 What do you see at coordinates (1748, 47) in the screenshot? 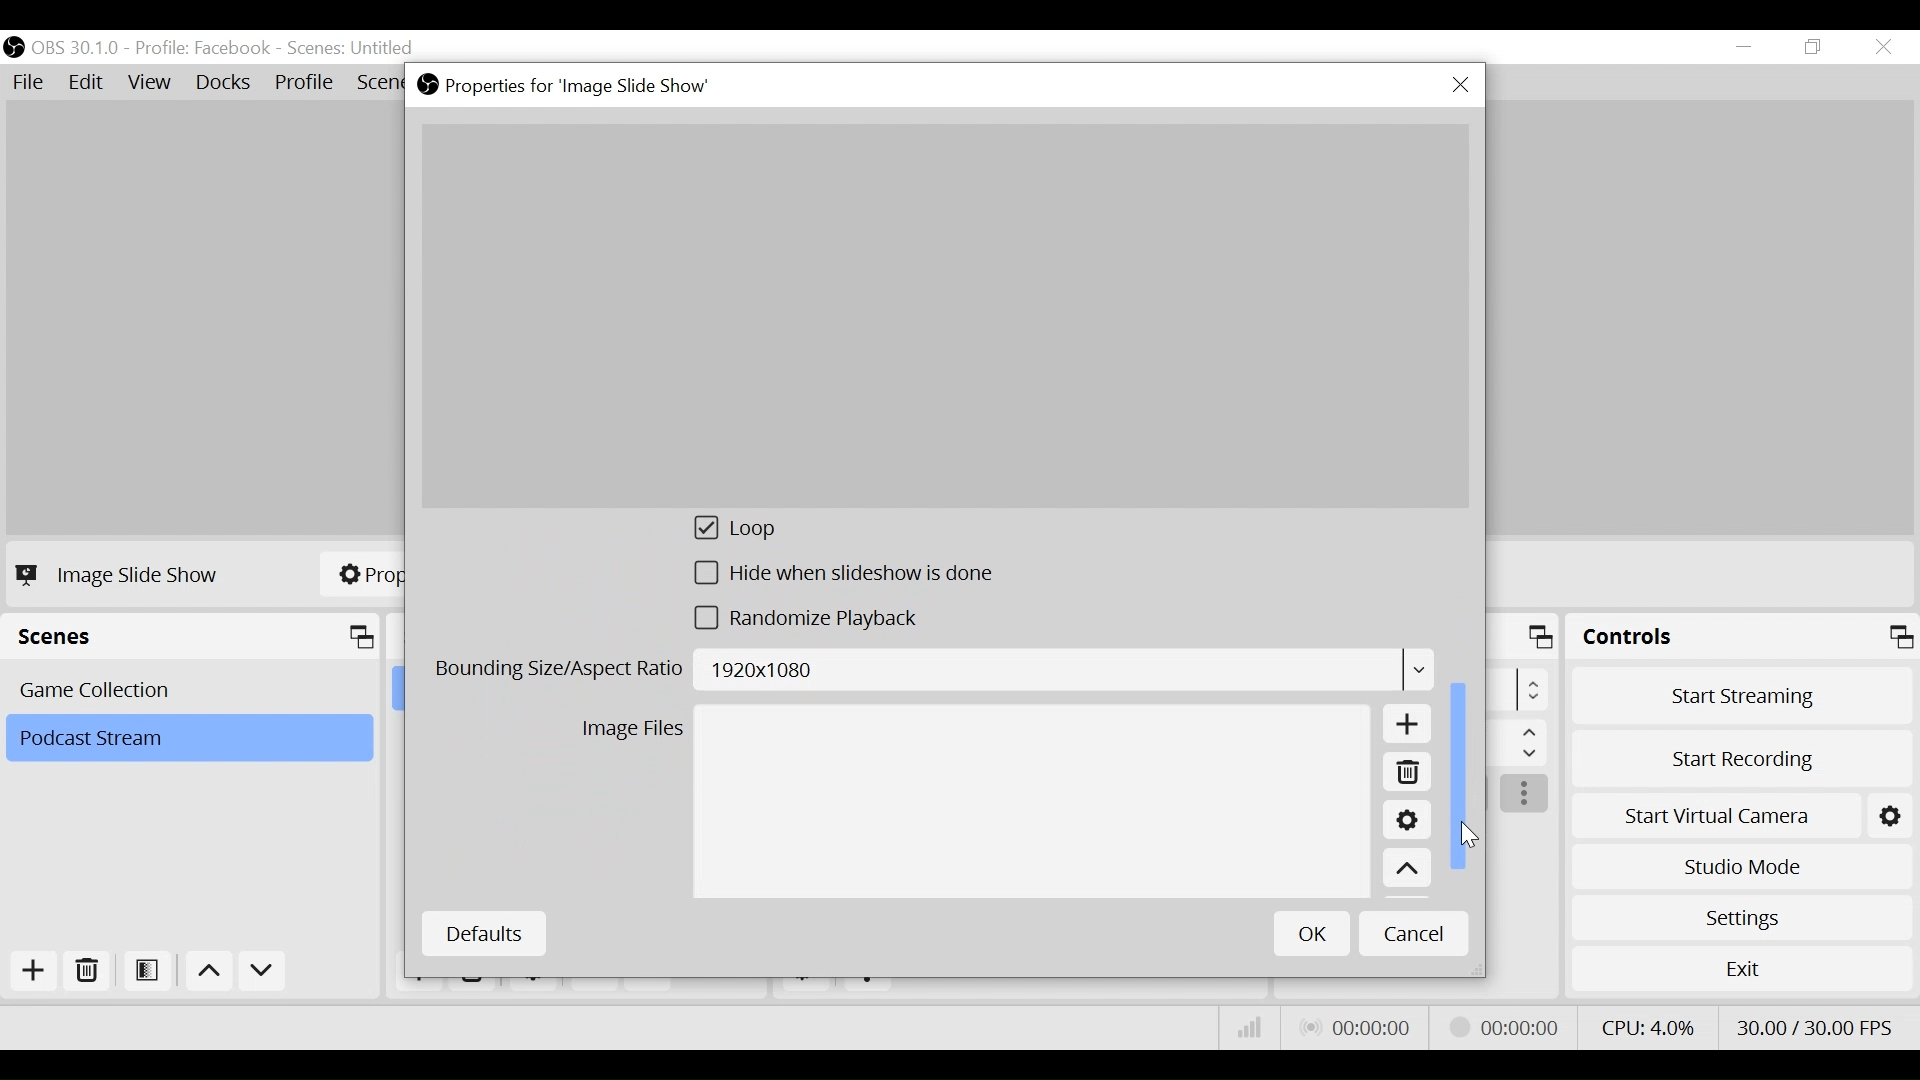
I see `minimize` at bounding box center [1748, 47].